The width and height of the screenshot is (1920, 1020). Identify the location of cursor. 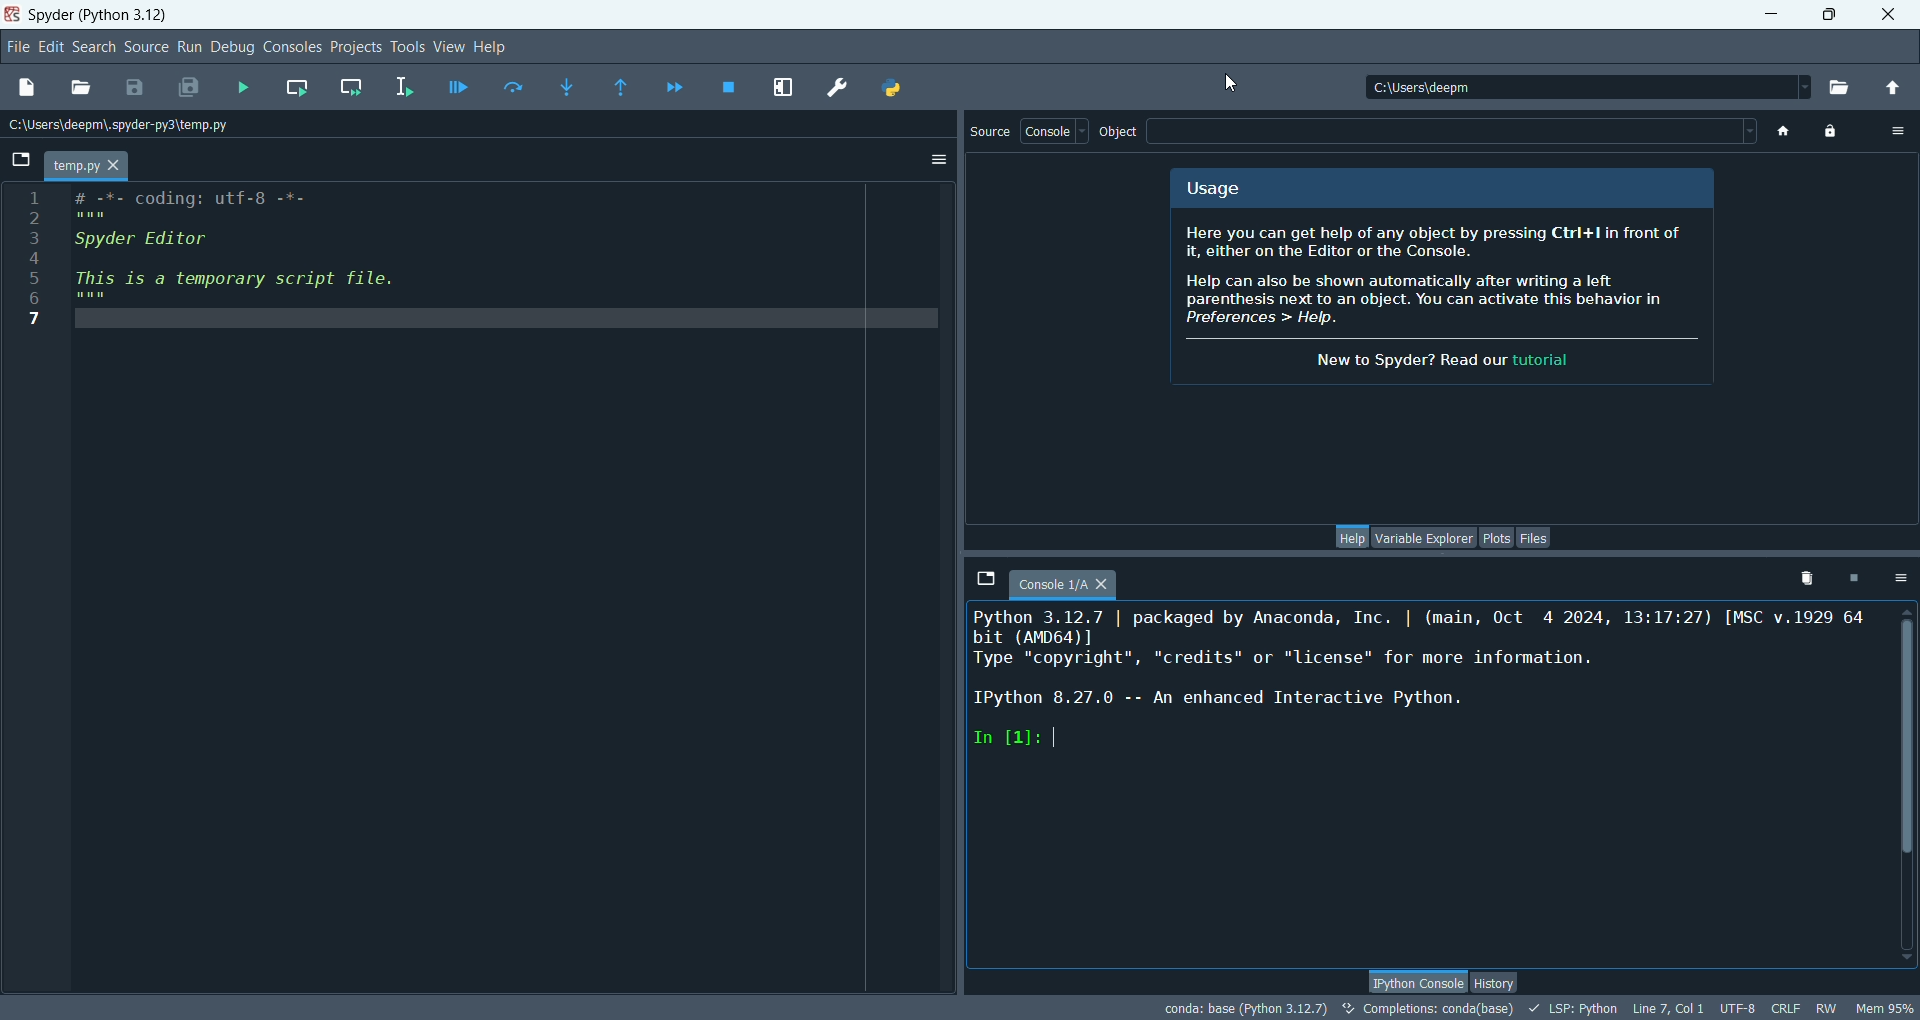
(1235, 84).